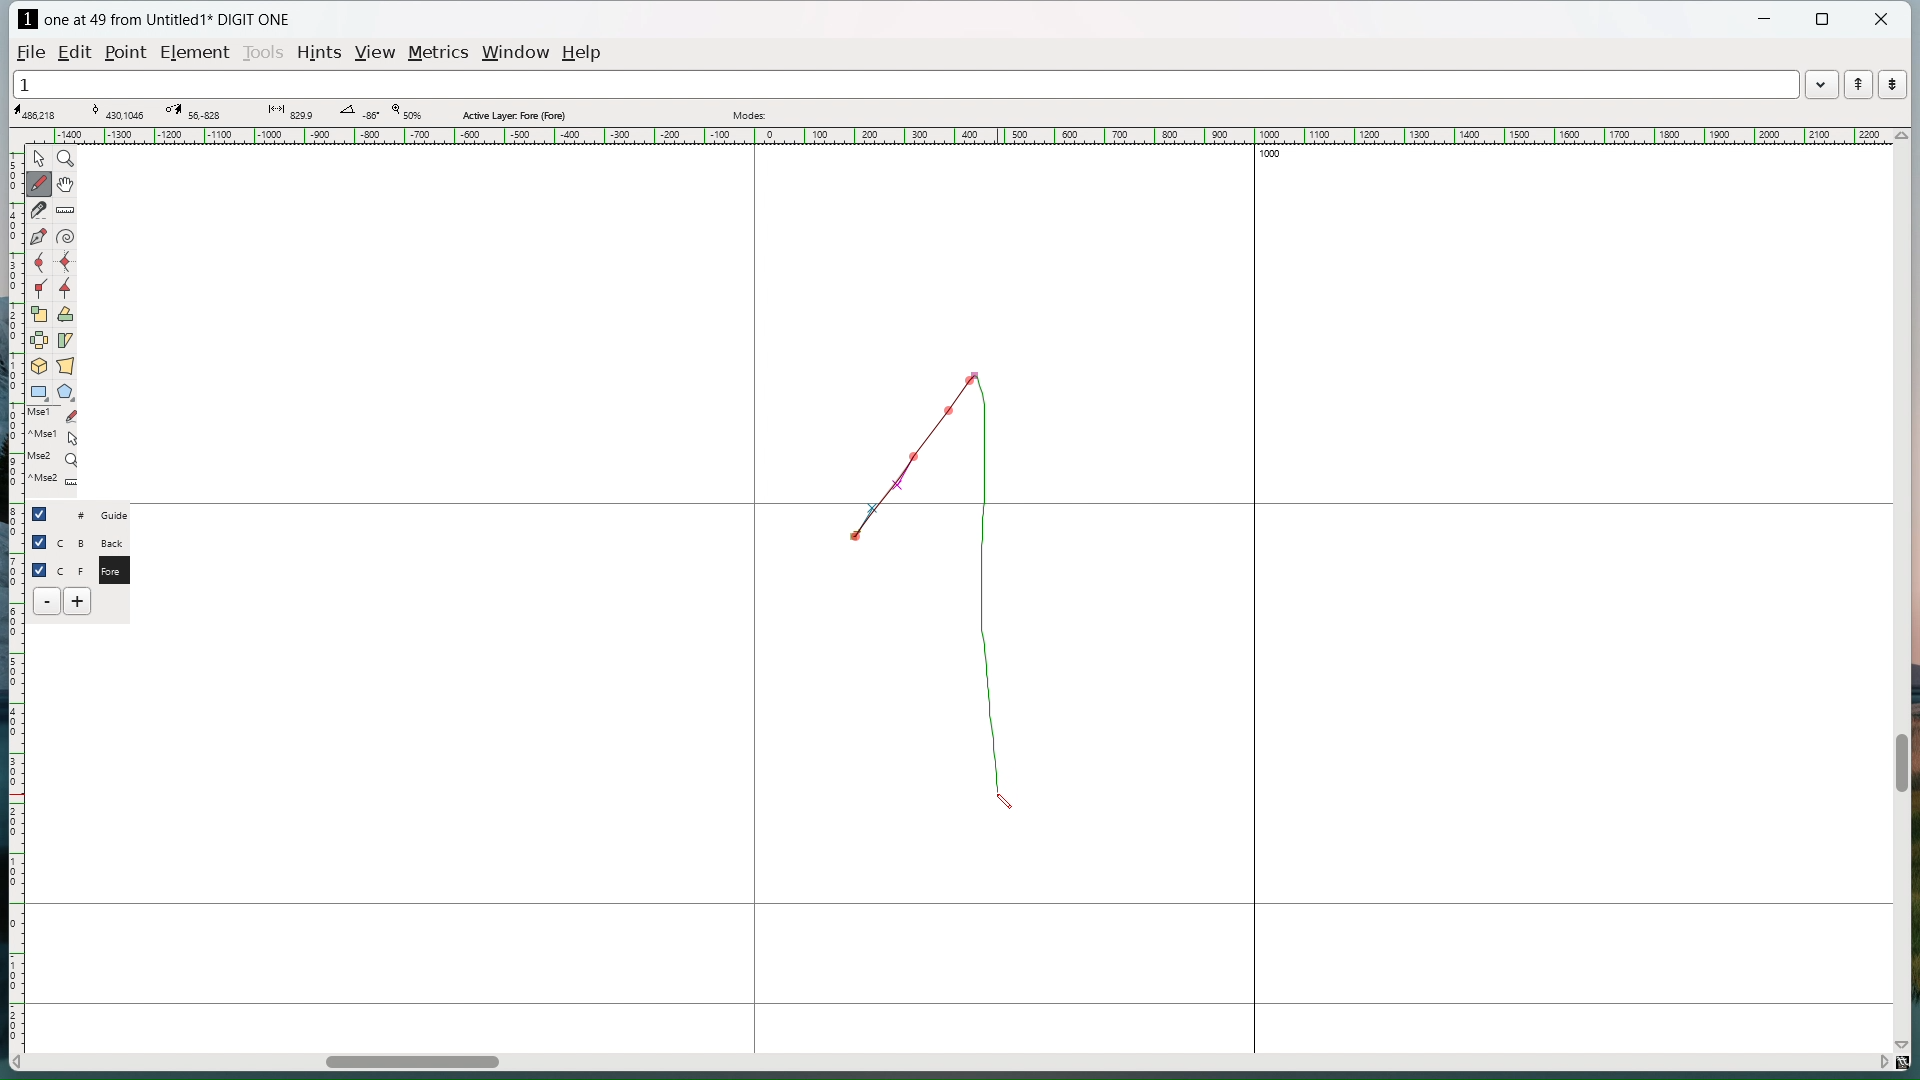 The height and width of the screenshot is (1080, 1920). What do you see at coordinates (79, 601) in the screenshot?
I see `add layer` at bounding box center [79, 601].